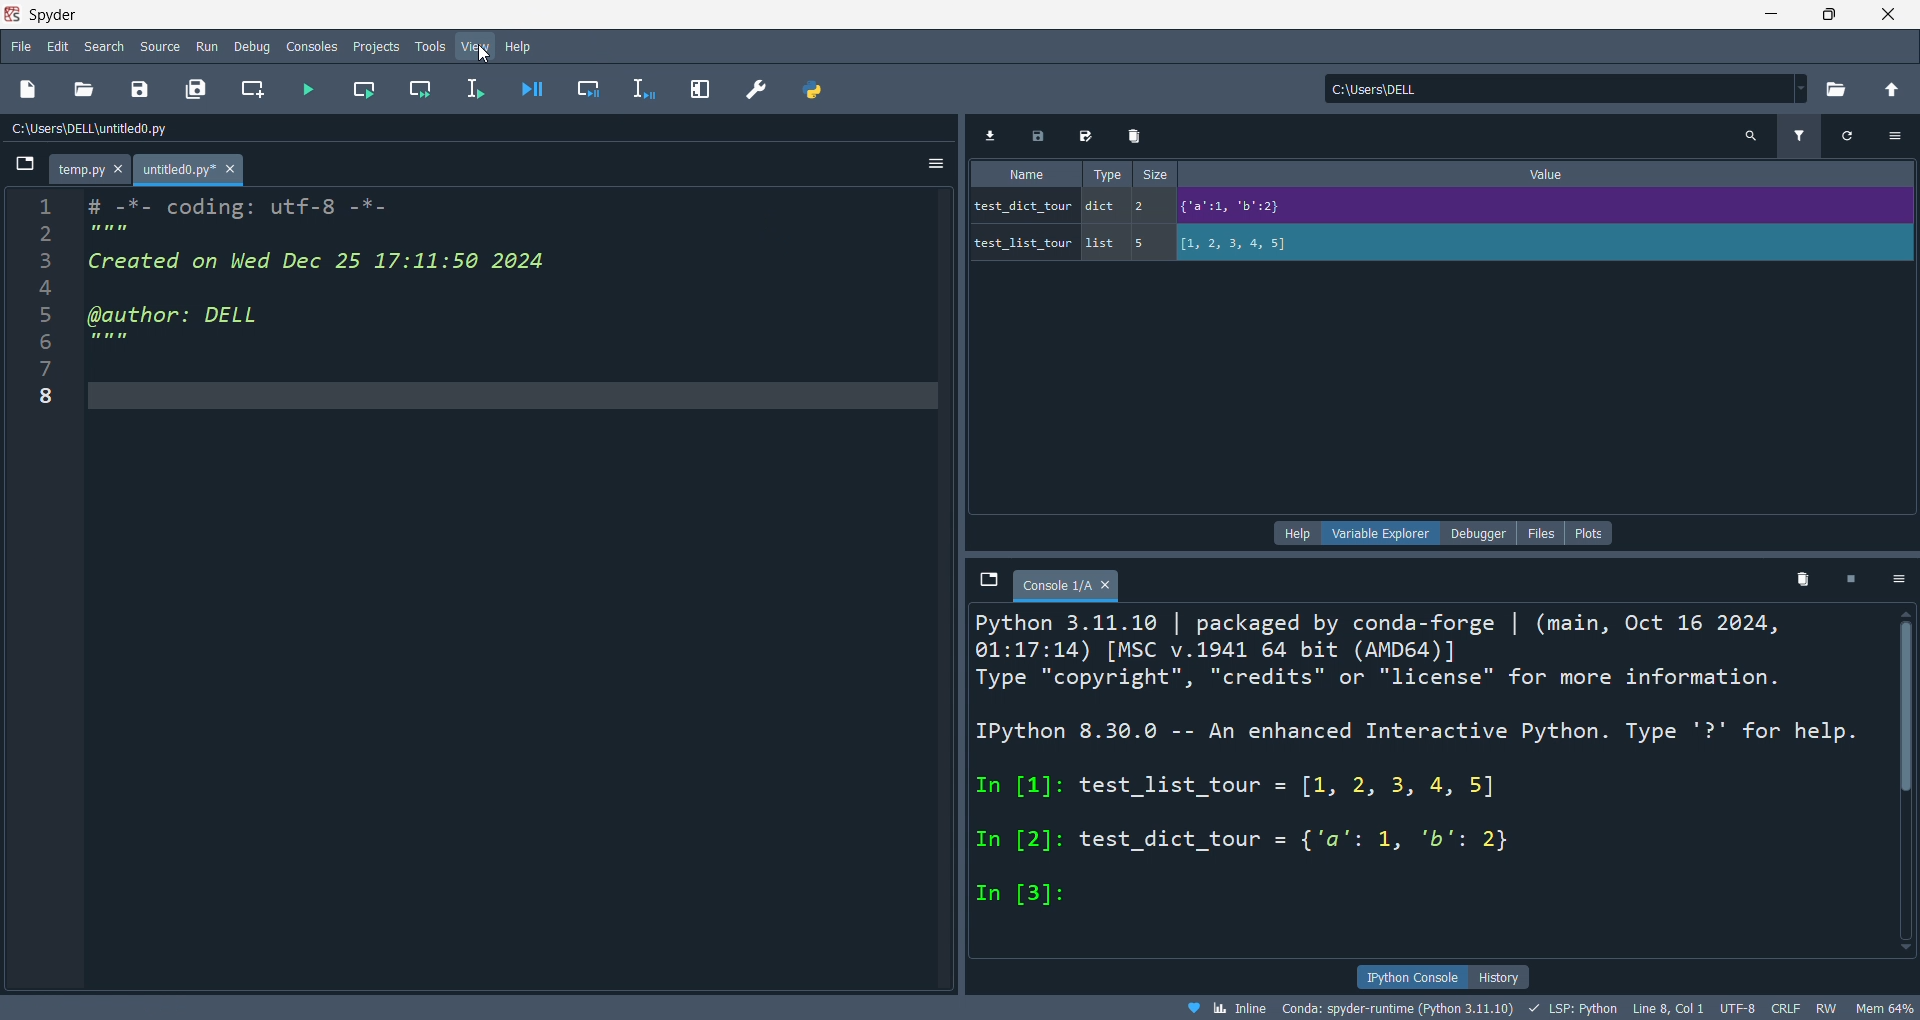  What do you see at coordinates (1147, 205) in the screenshot?
I see `2` at bounding box center [1147, 205].